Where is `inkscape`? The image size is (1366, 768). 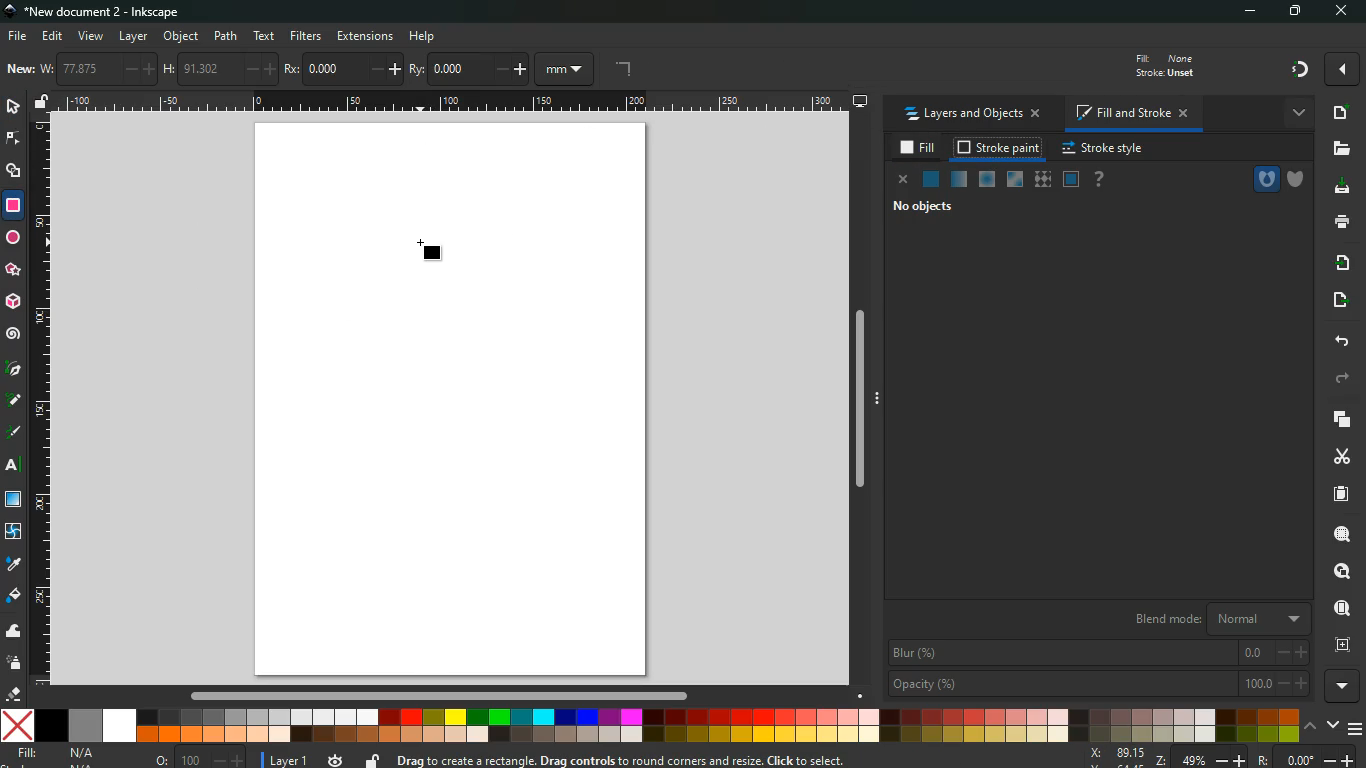
inkscape is located at coordinates (111, 11).